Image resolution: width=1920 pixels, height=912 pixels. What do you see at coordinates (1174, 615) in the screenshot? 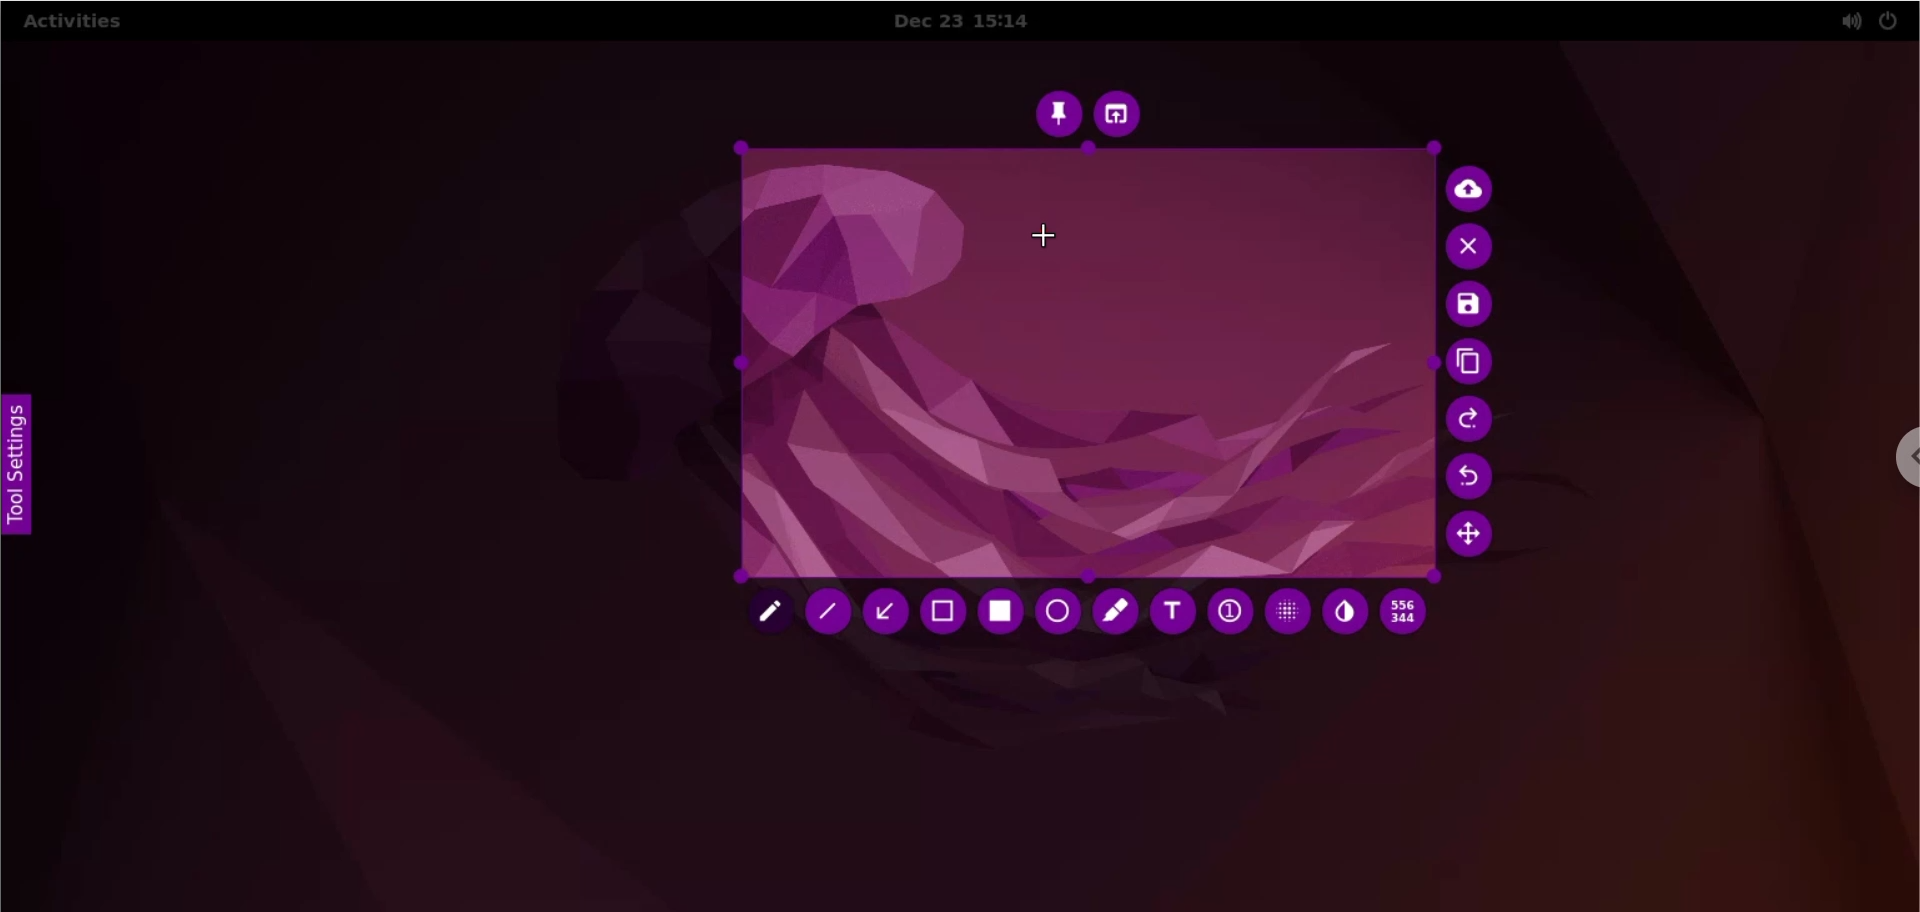
I see `text tool` at bounding box center [1174, 615].